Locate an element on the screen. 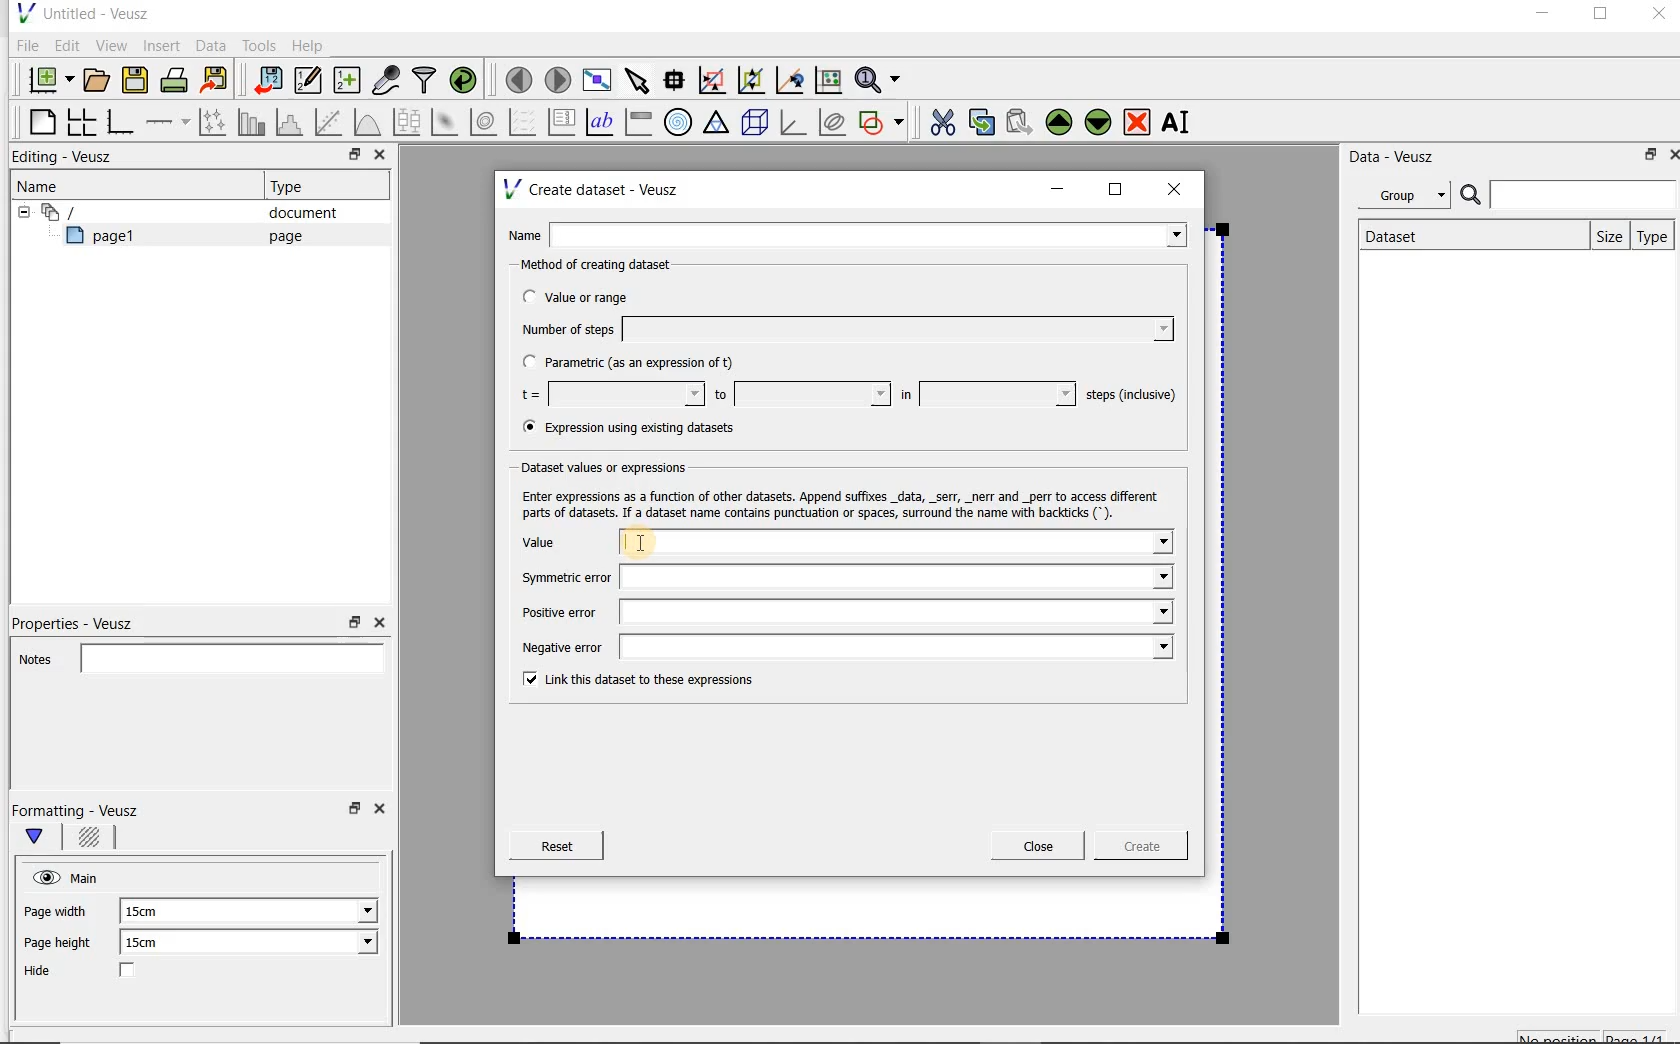 This screenshot has height=1044, width=1680. move to the next page is located at coordinates (558, 80).